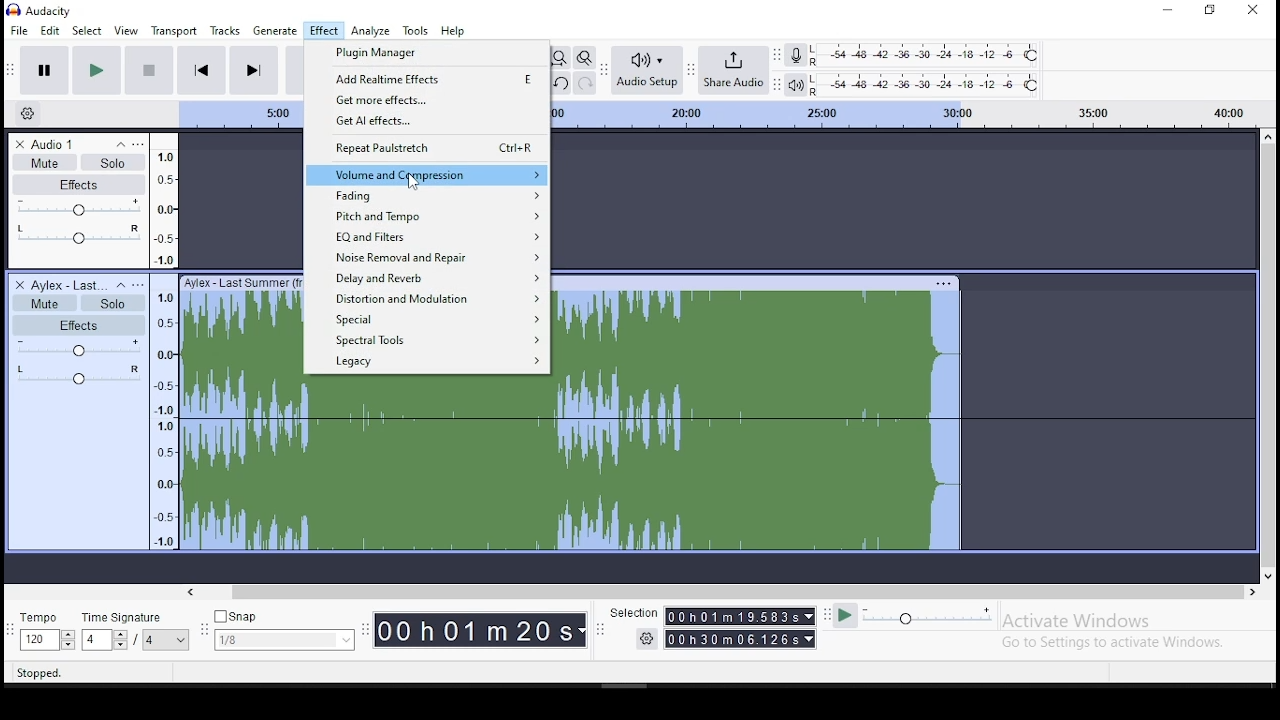 This screenshot has height=720, width=1280. I want to click on EQ and filters, so click(428, 238).